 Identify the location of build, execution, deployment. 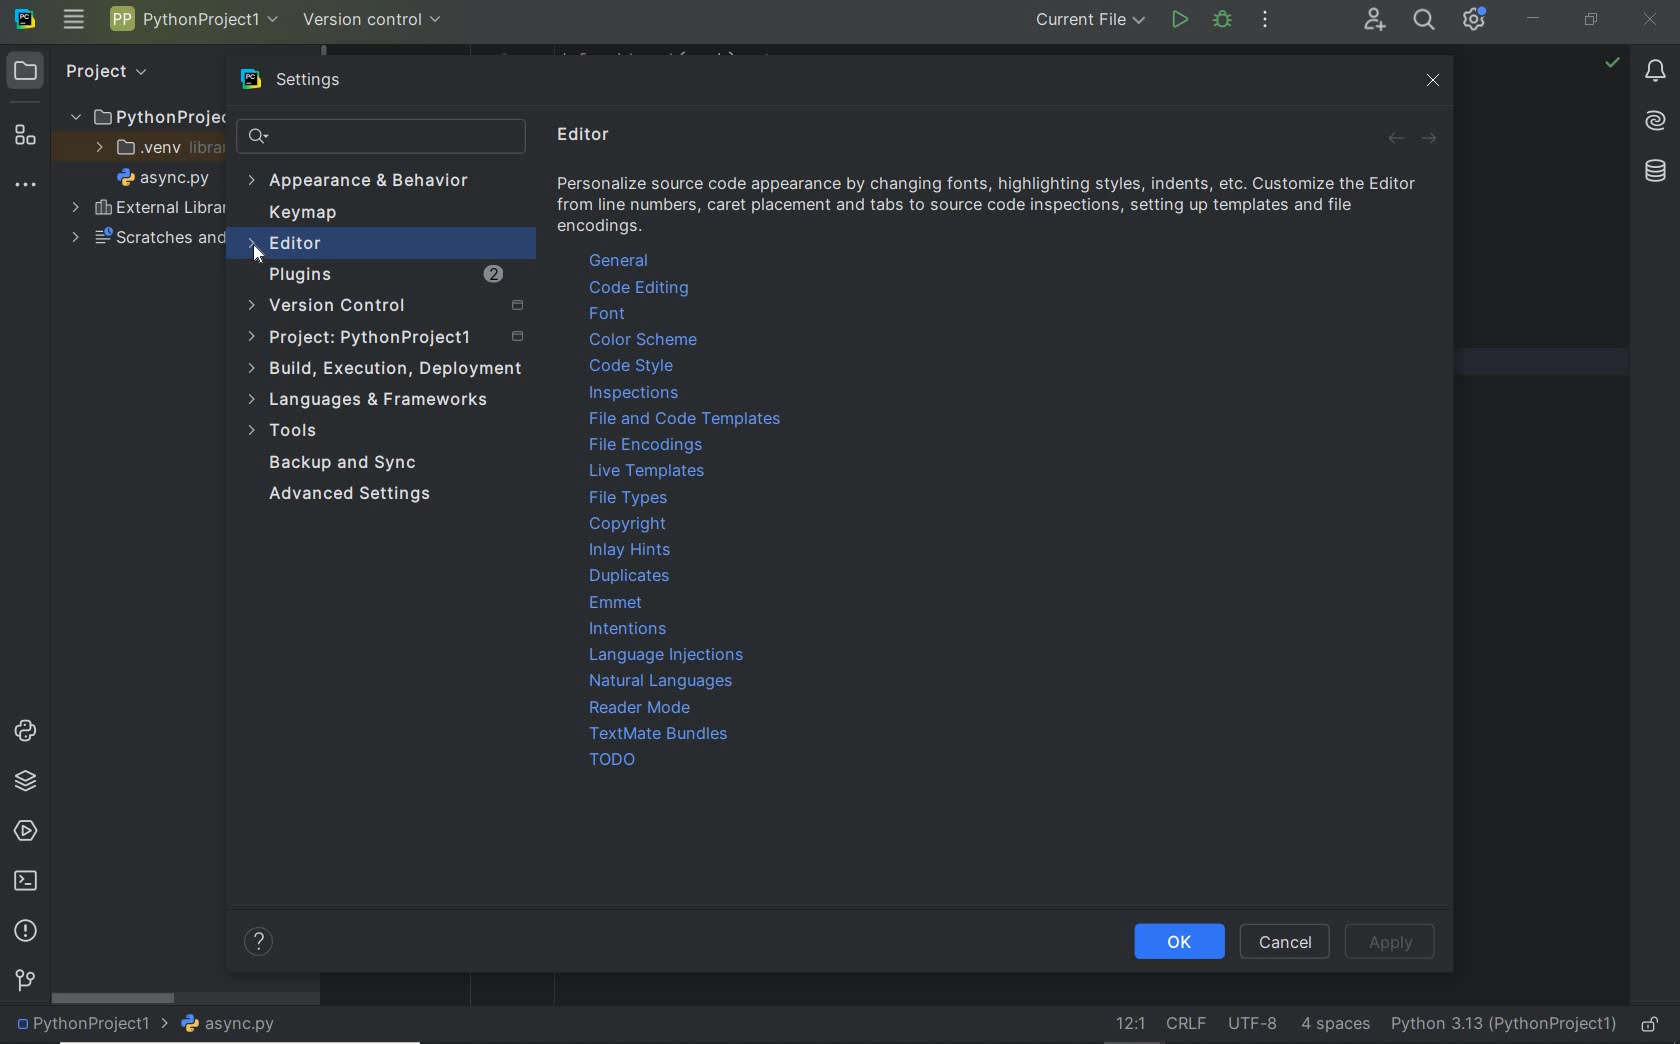
(388, 370).